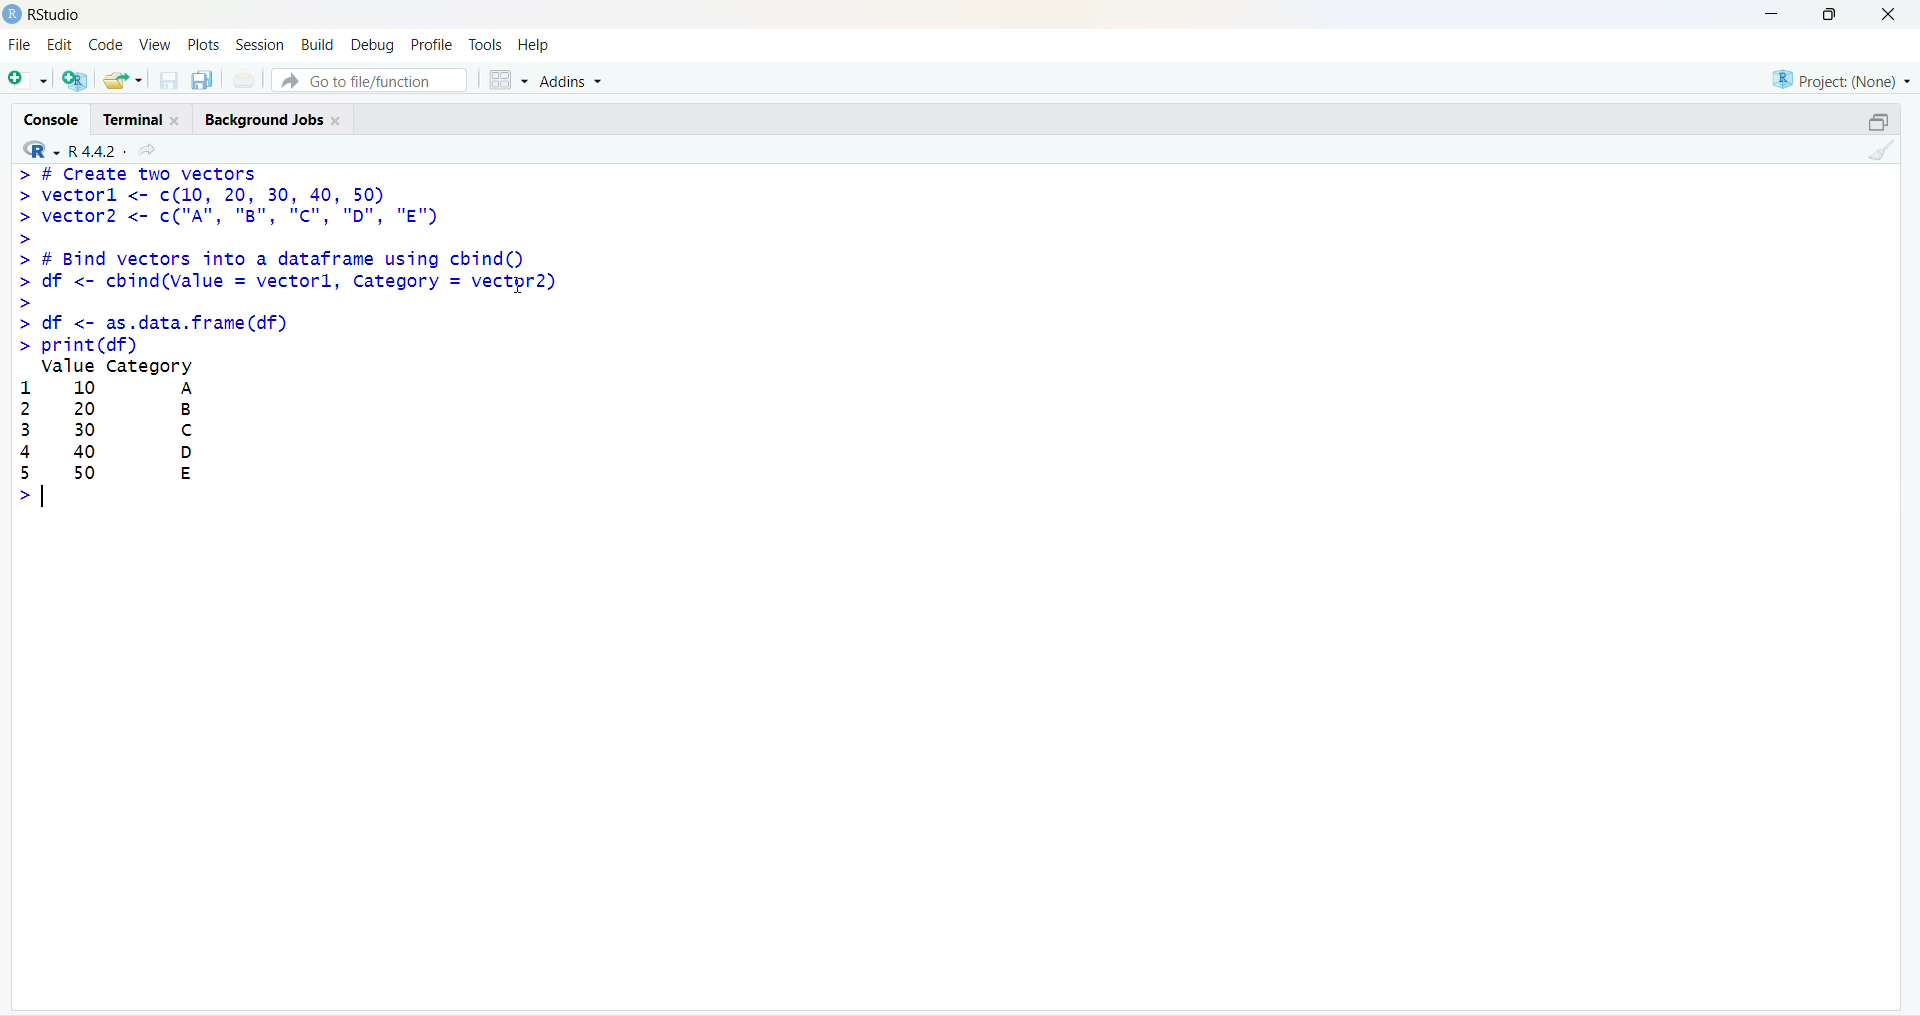  I want to click on View, so click(154, 44).